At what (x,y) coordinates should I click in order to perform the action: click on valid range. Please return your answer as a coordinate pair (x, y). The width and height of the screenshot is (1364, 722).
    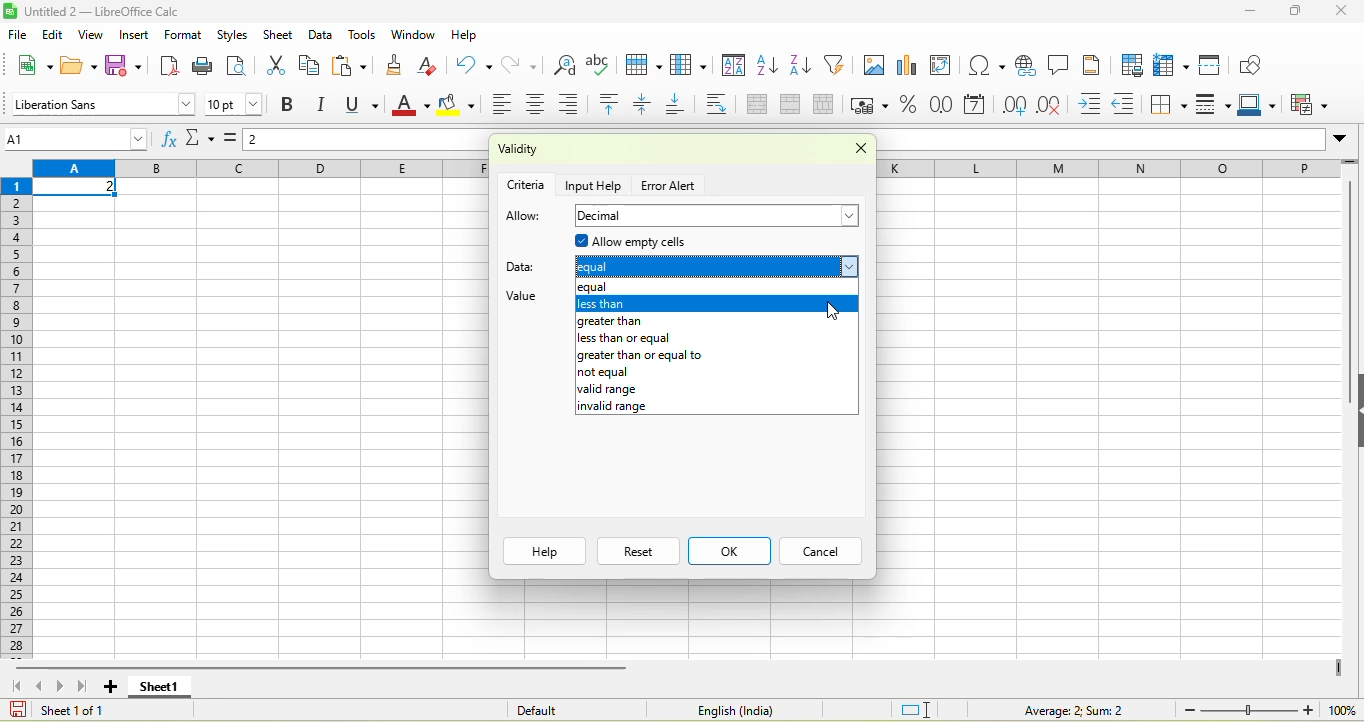
    Looking at the image, I should click on (709, 389).